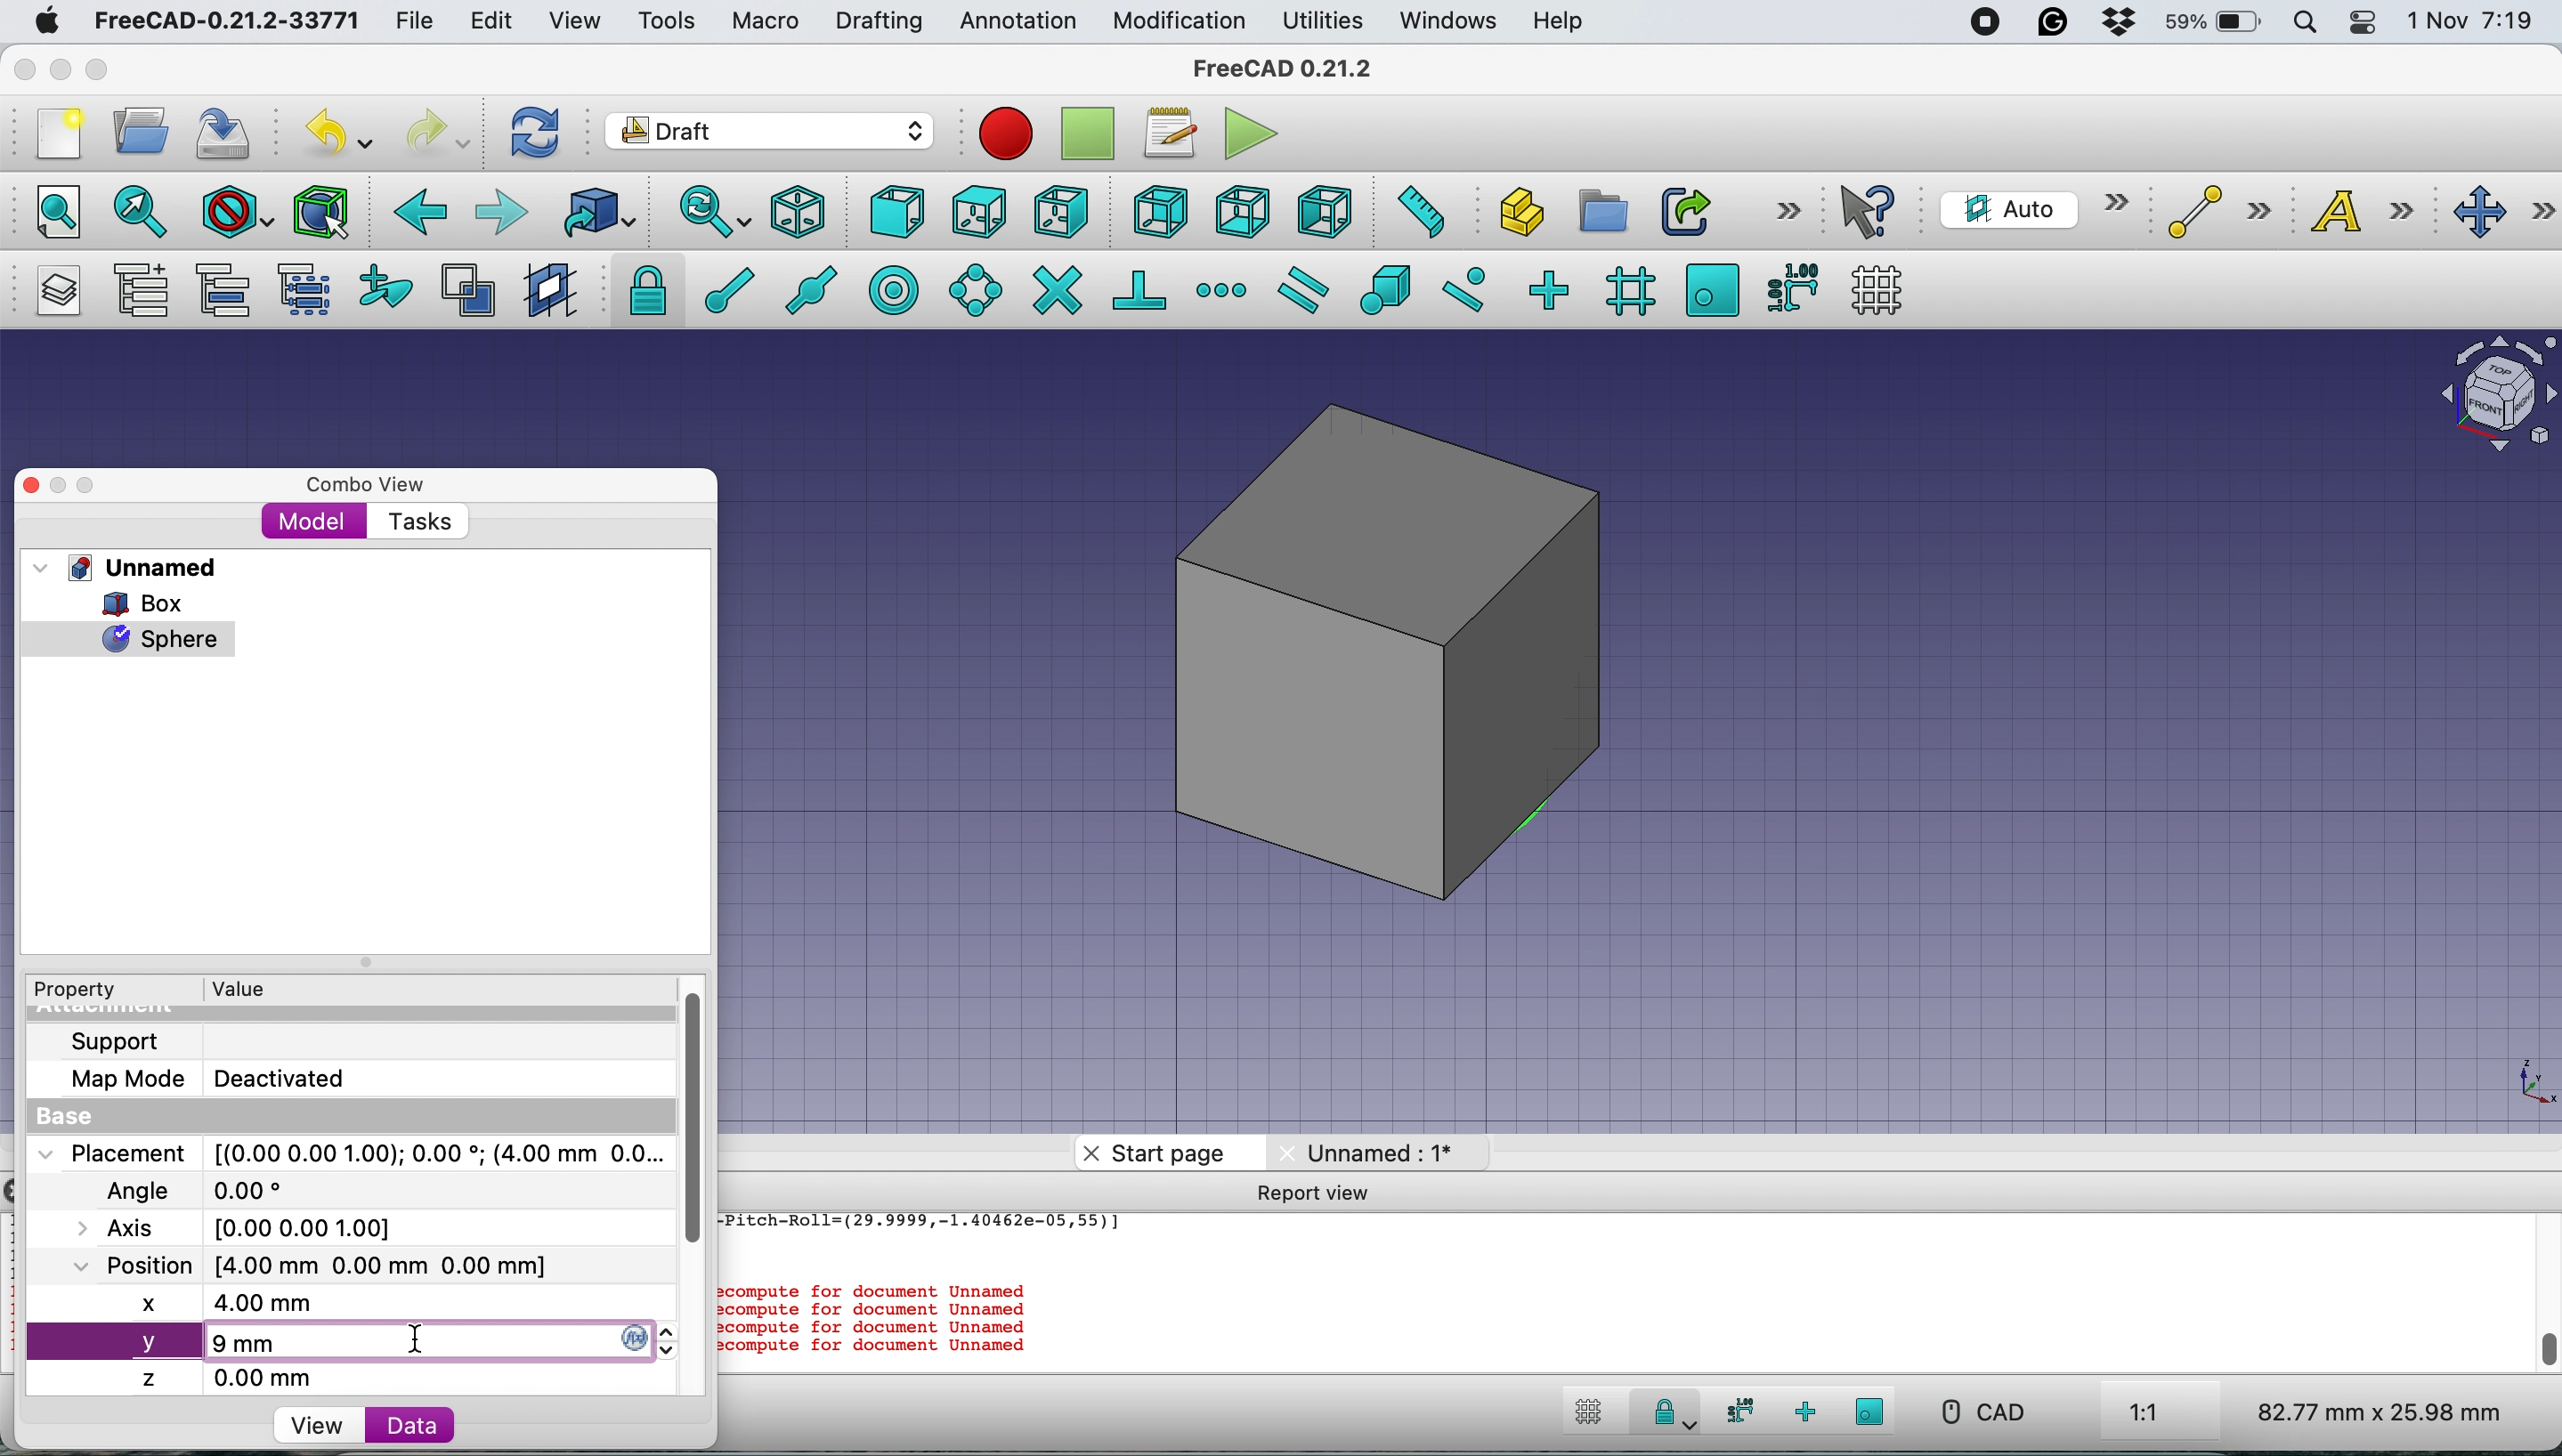  Describe the element at coordinates (1242, 213) in the screenshot. I see `bottom` at that location.